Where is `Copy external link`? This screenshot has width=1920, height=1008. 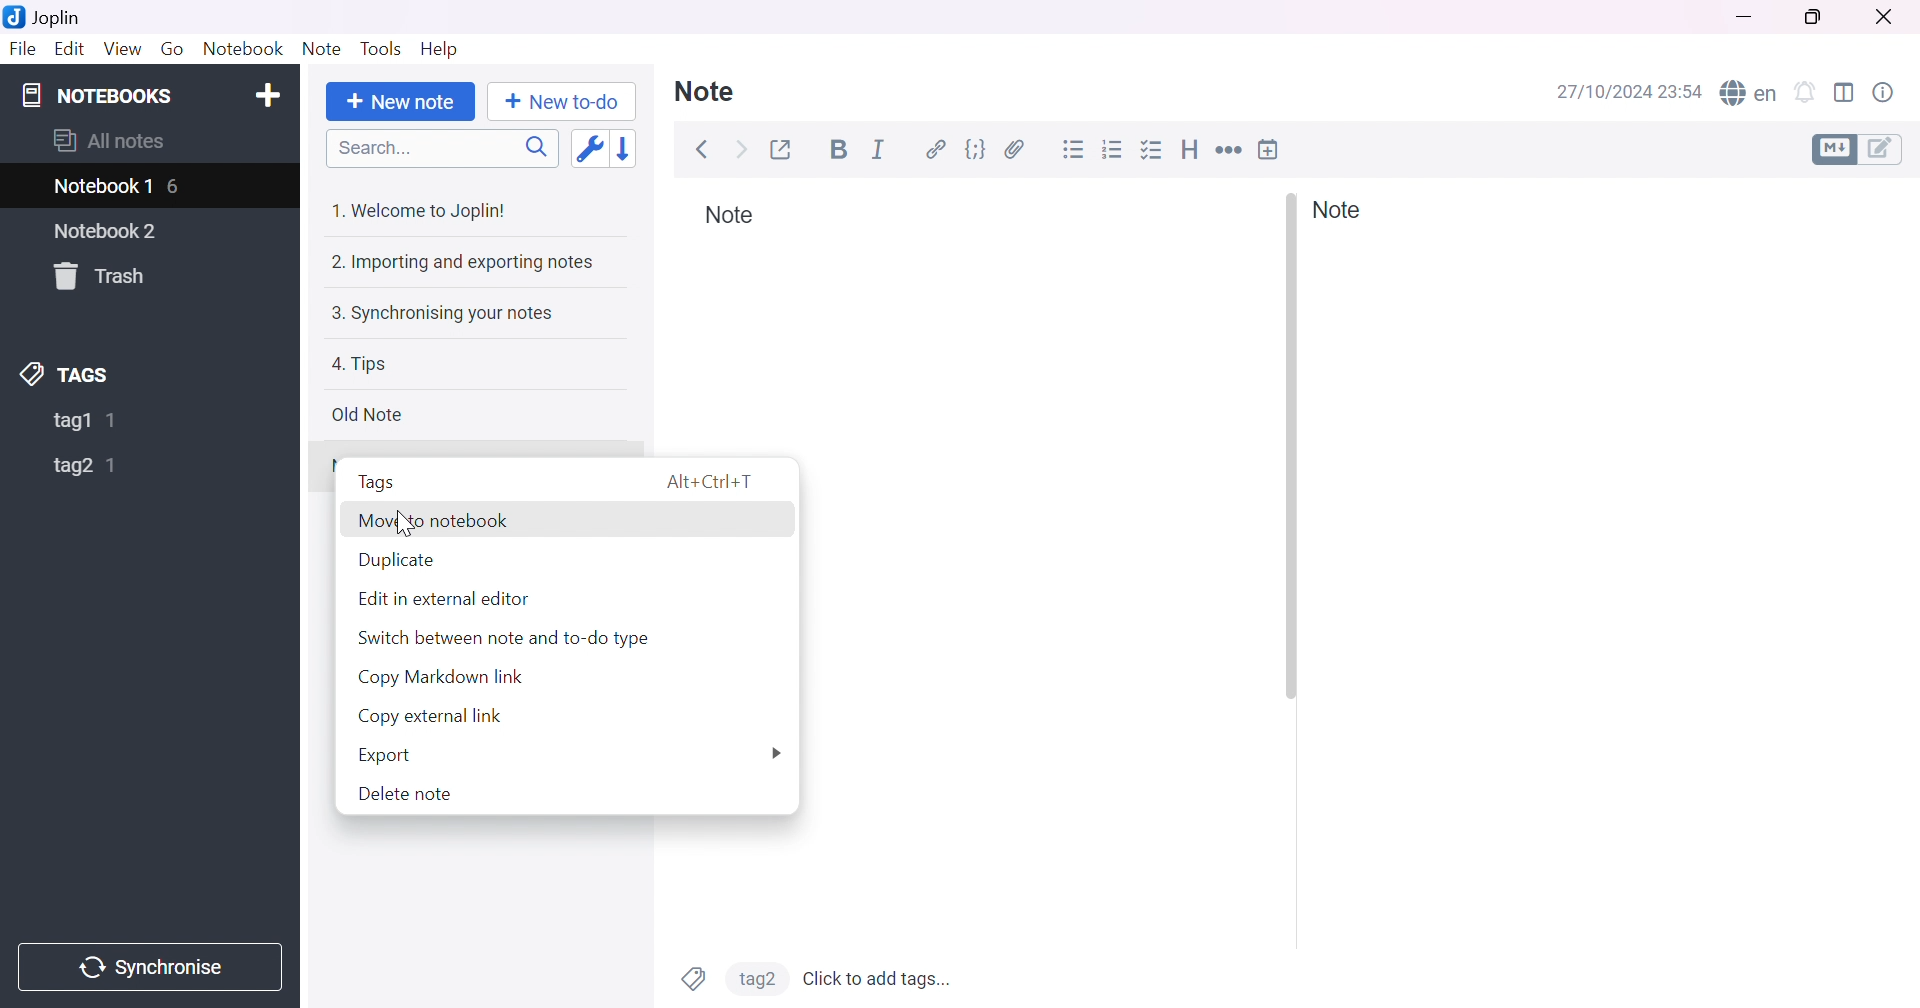
Copy external link is located at coordinates (429, 719).